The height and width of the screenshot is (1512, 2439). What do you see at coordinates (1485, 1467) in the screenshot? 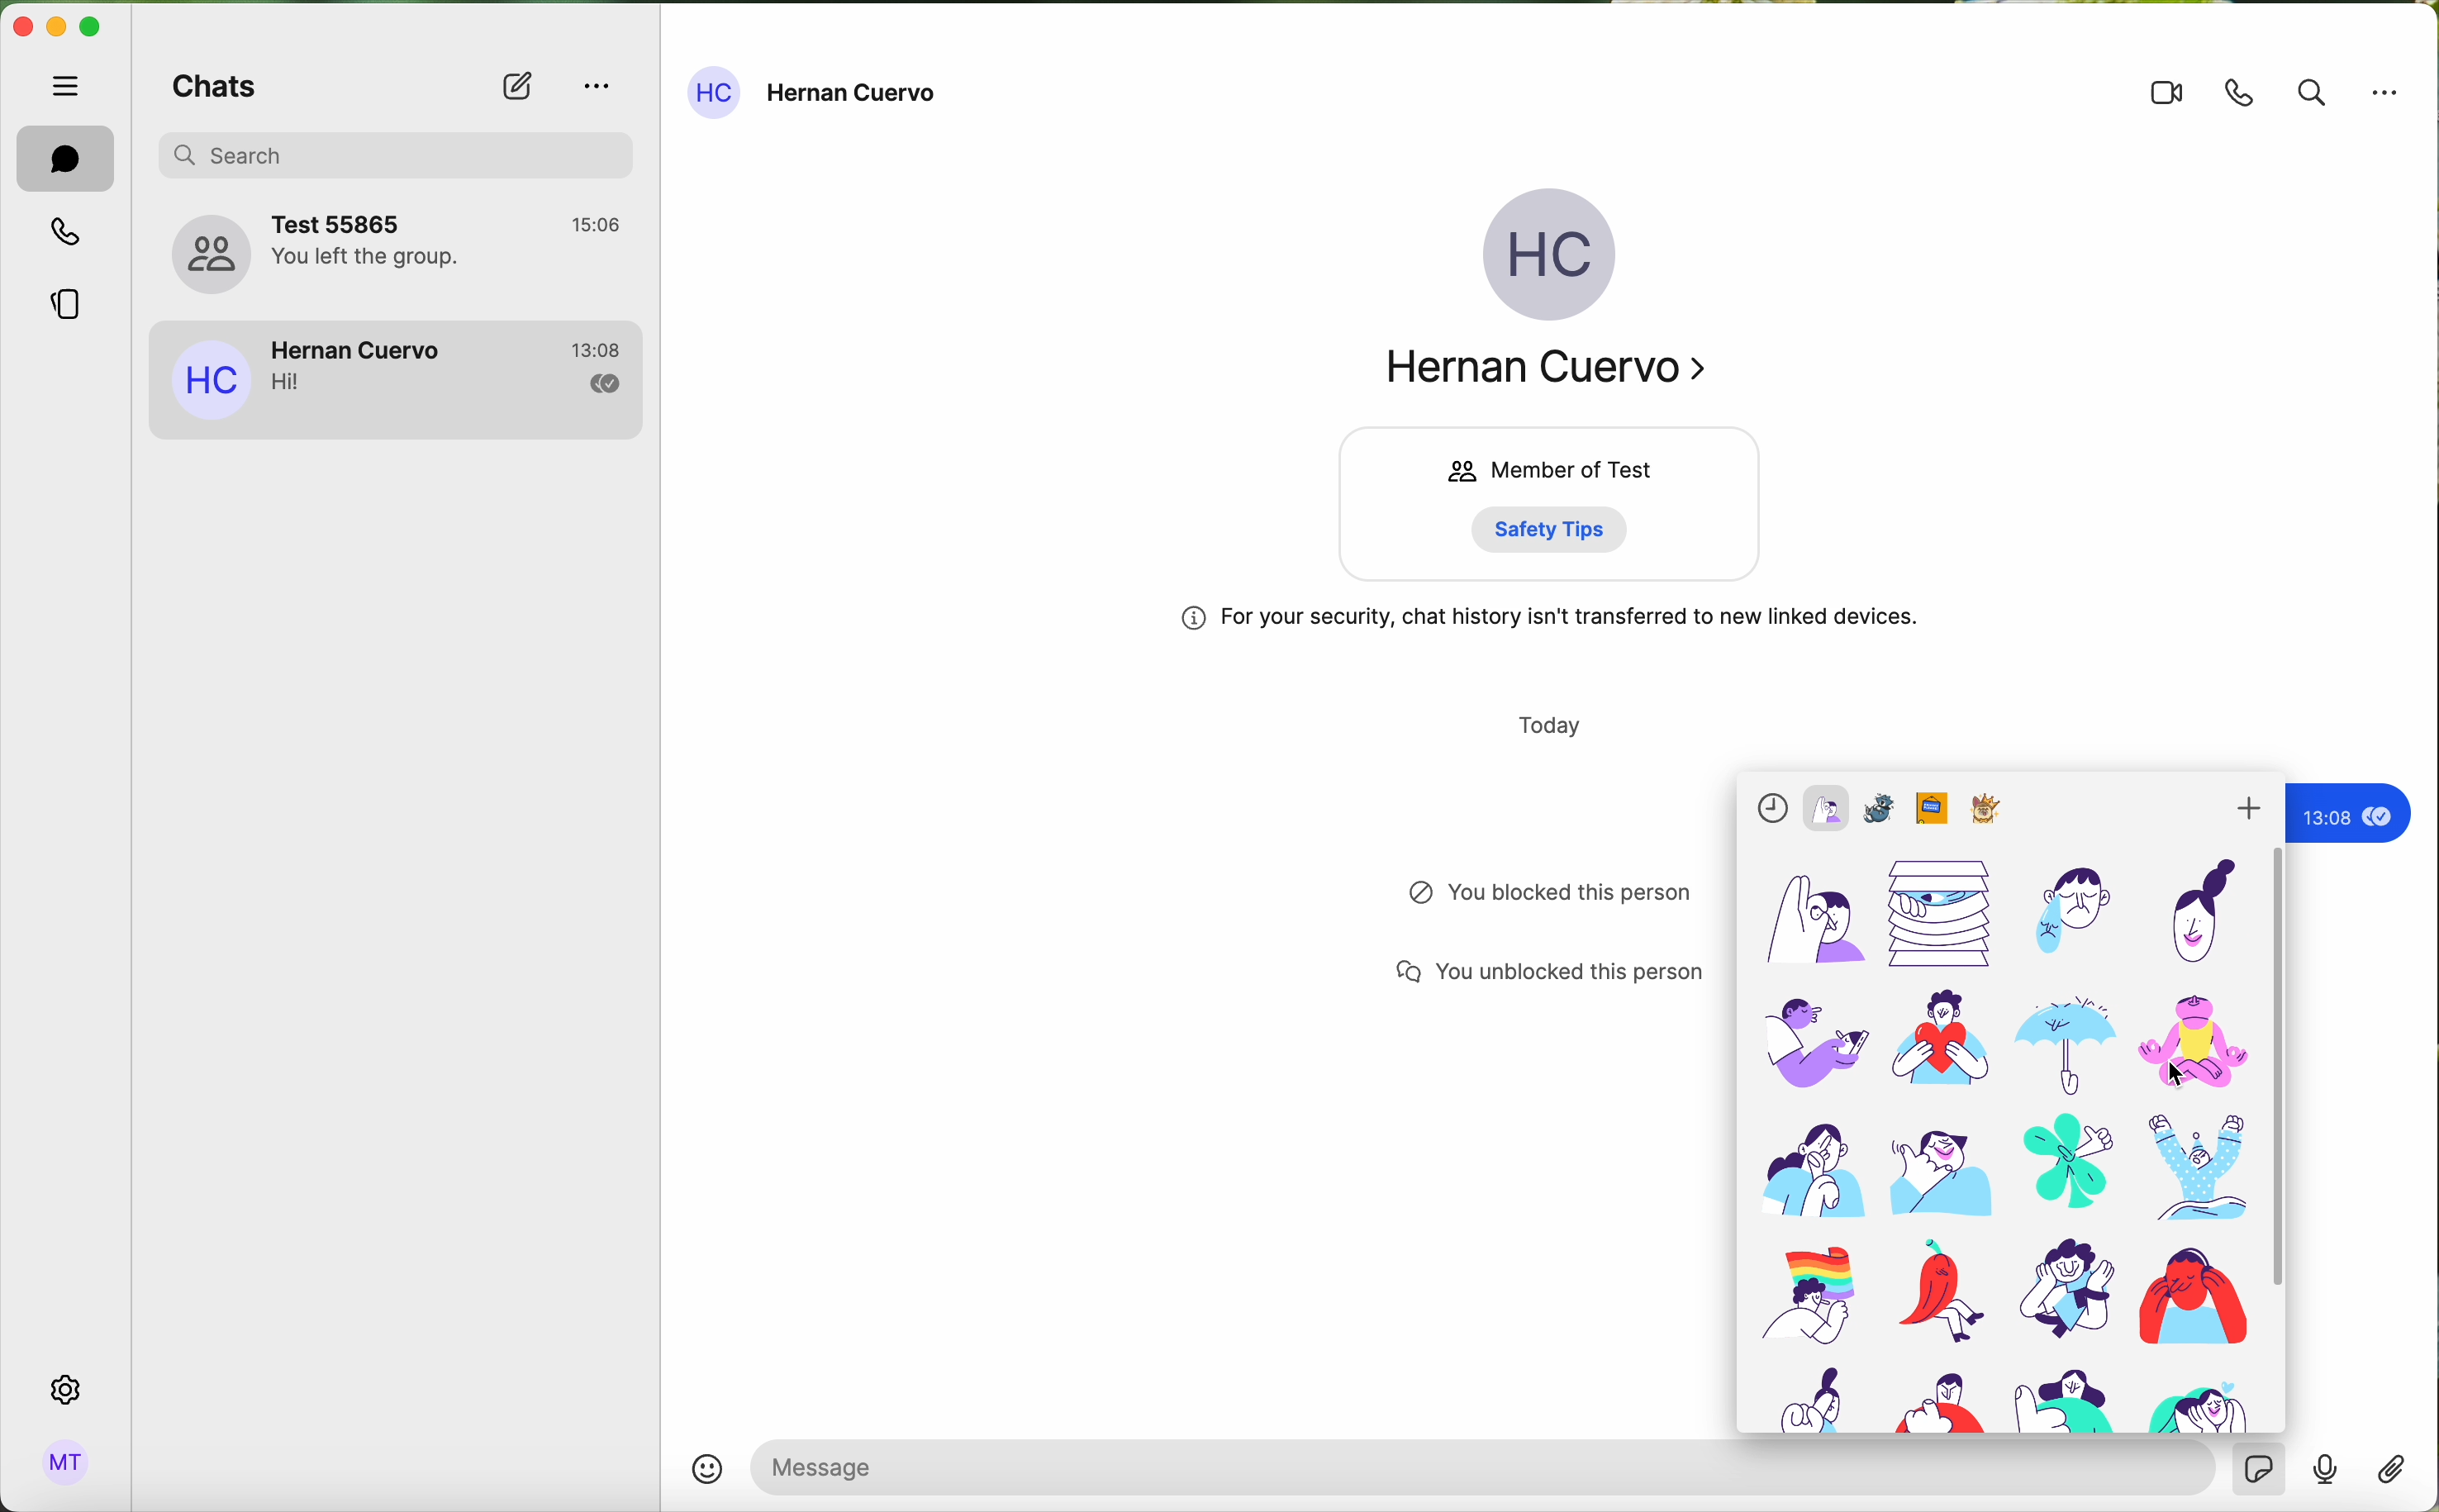
I see `space to write the message` at bounding box center [1485, 1467].